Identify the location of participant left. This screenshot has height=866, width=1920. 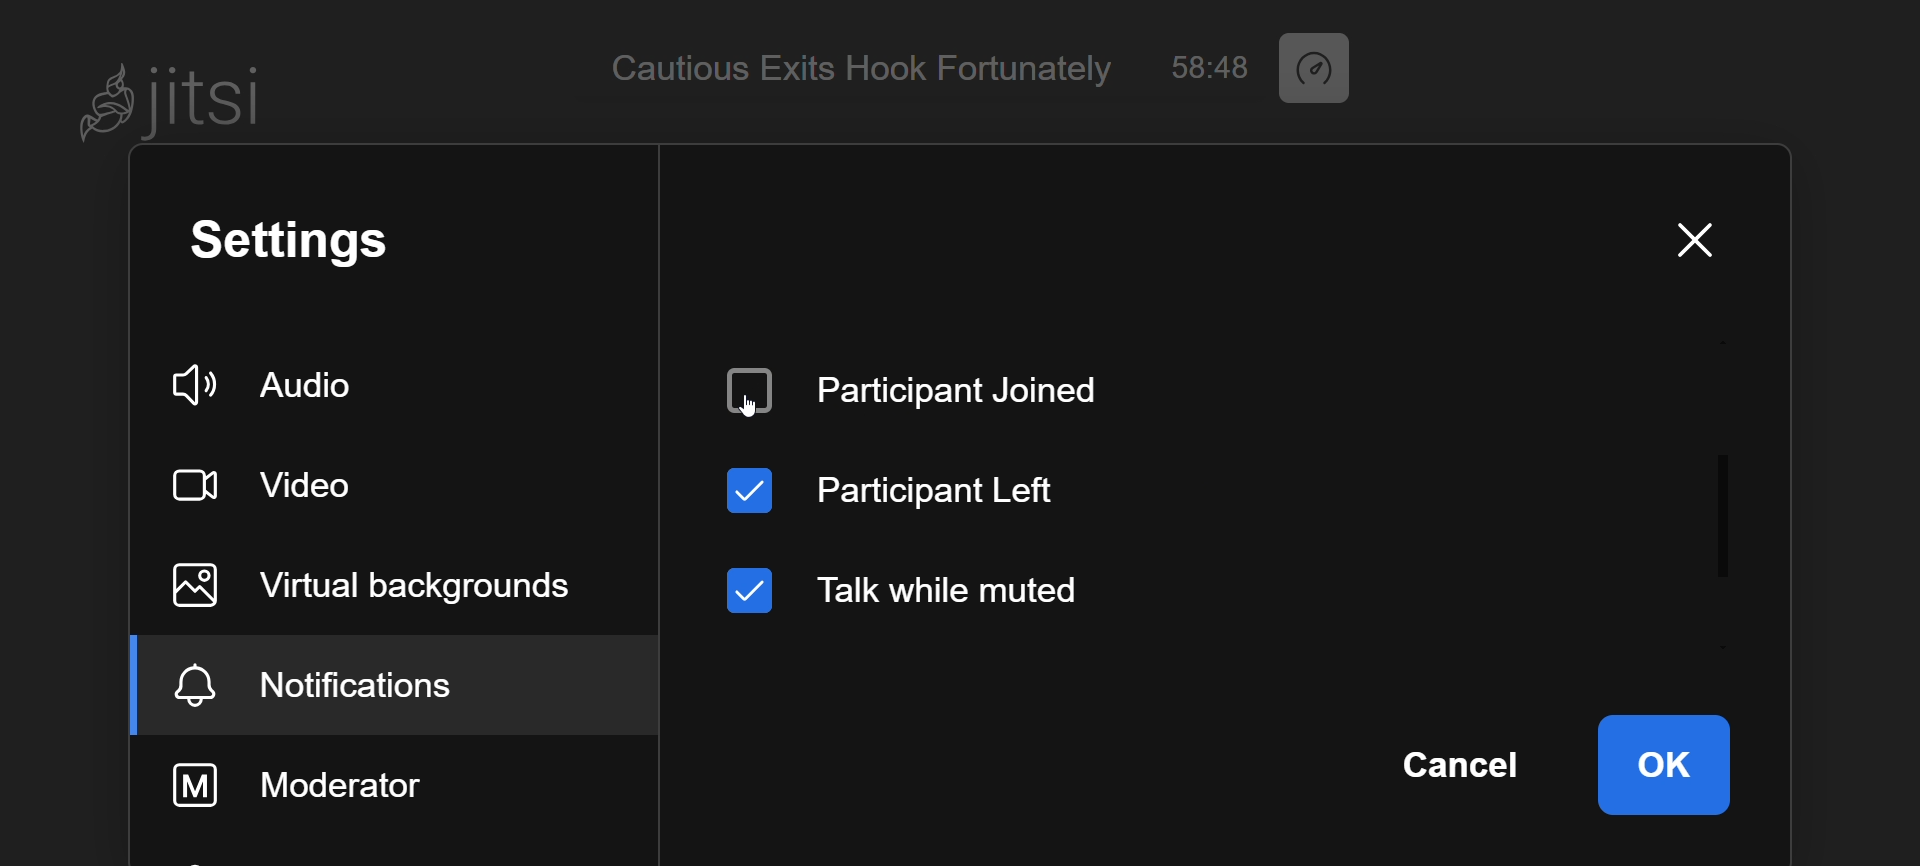
(900, 488).